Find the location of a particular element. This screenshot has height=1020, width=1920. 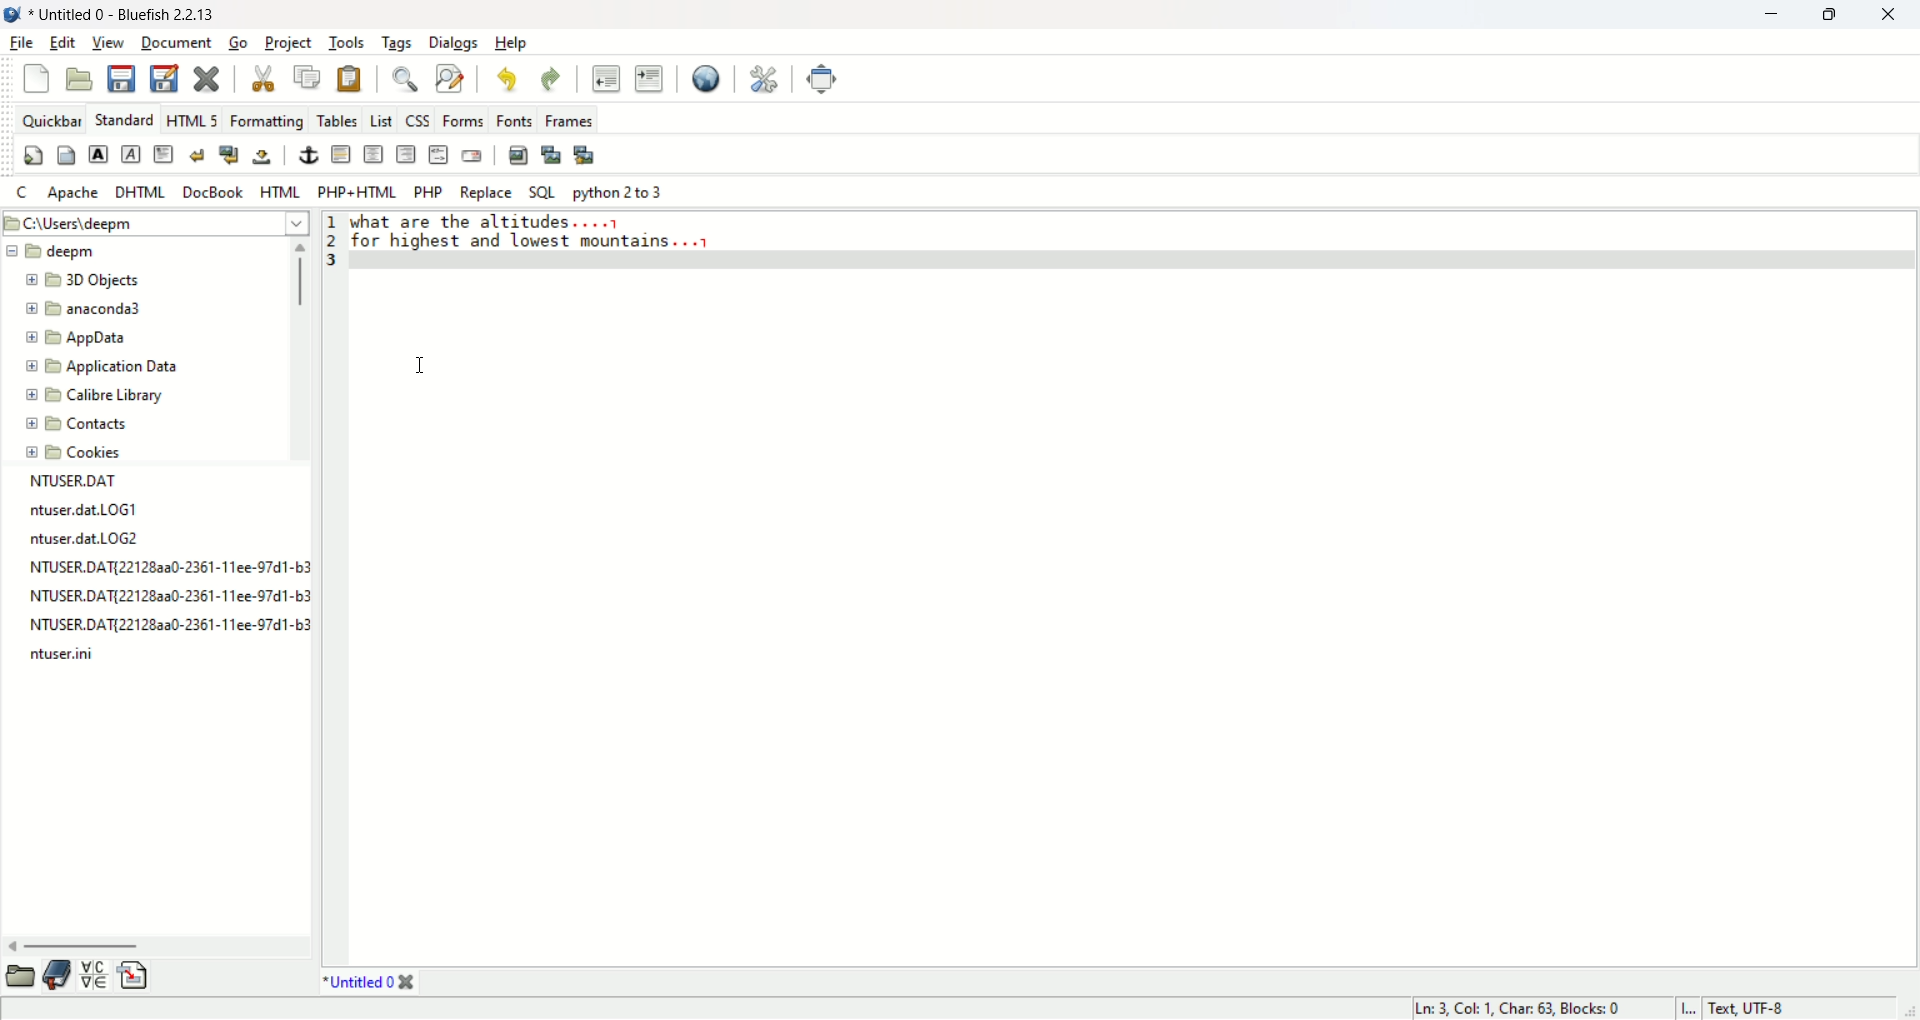

preview in browser is located at coordinates (706, 78).